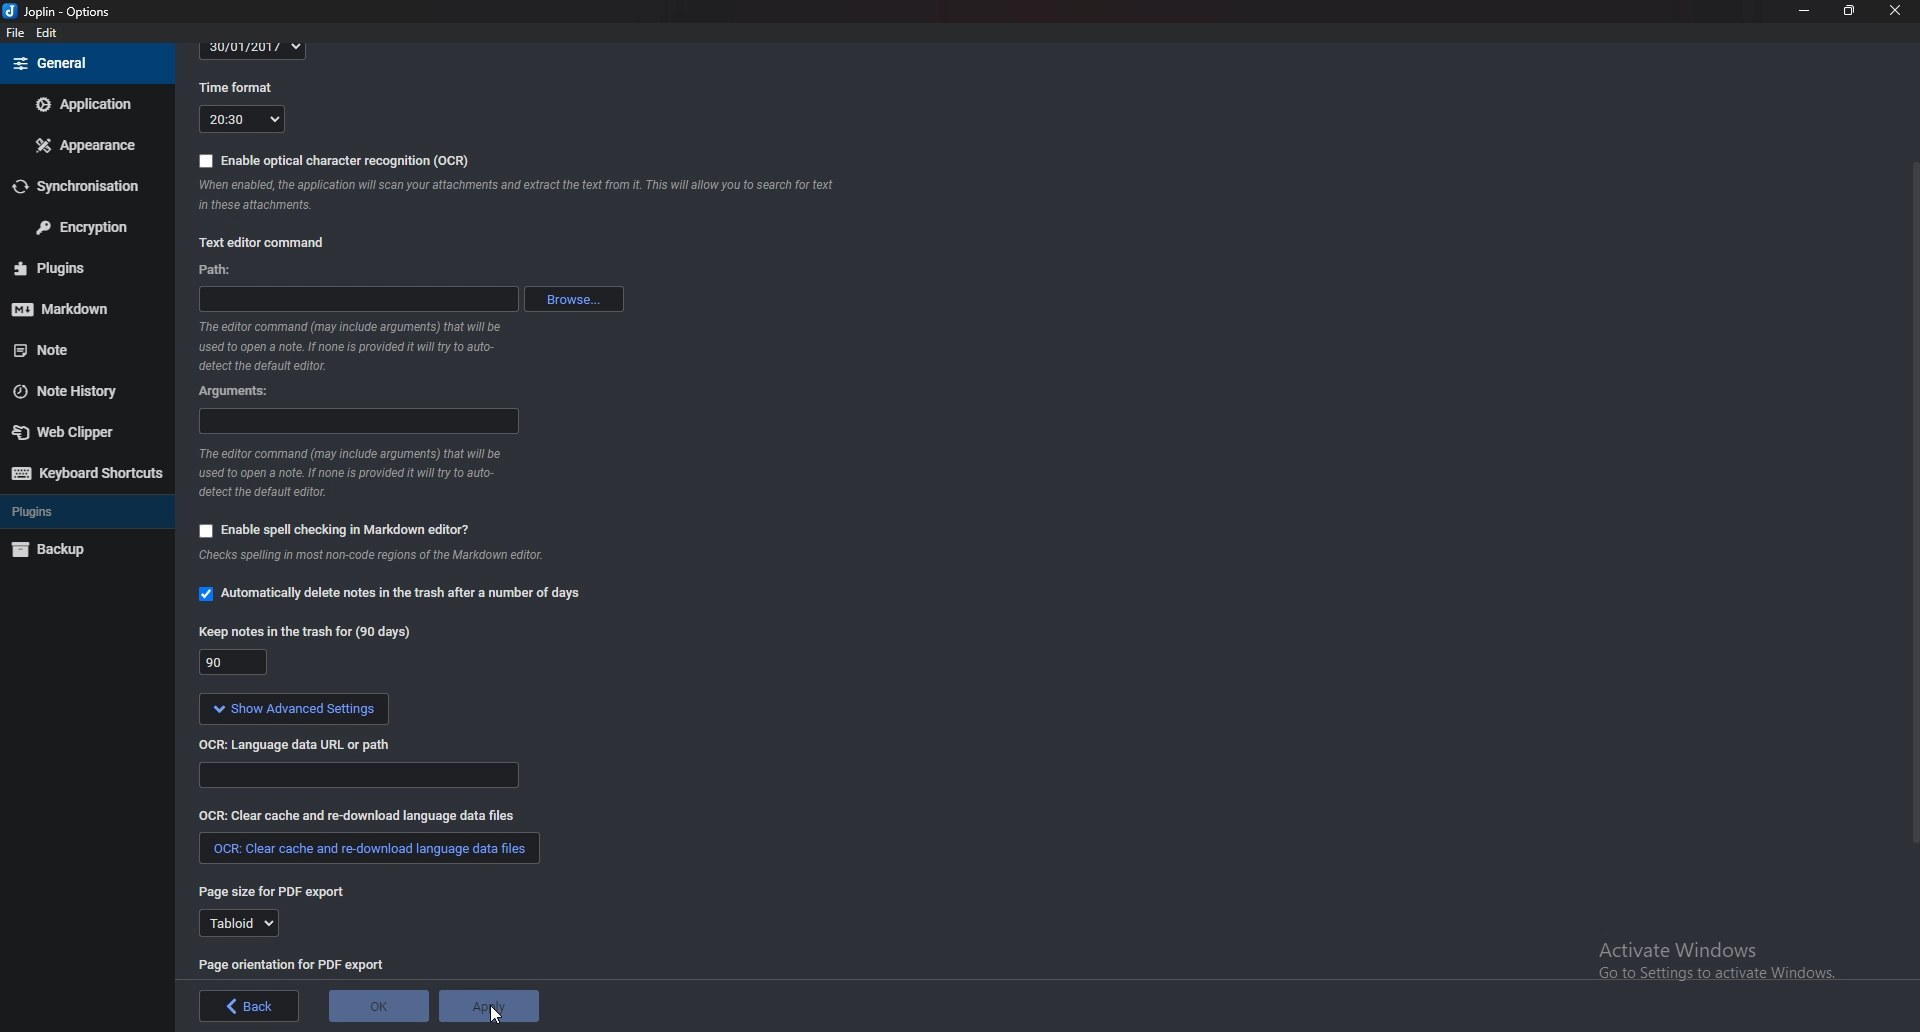  I want to click on Resize, so click(1850, 10).